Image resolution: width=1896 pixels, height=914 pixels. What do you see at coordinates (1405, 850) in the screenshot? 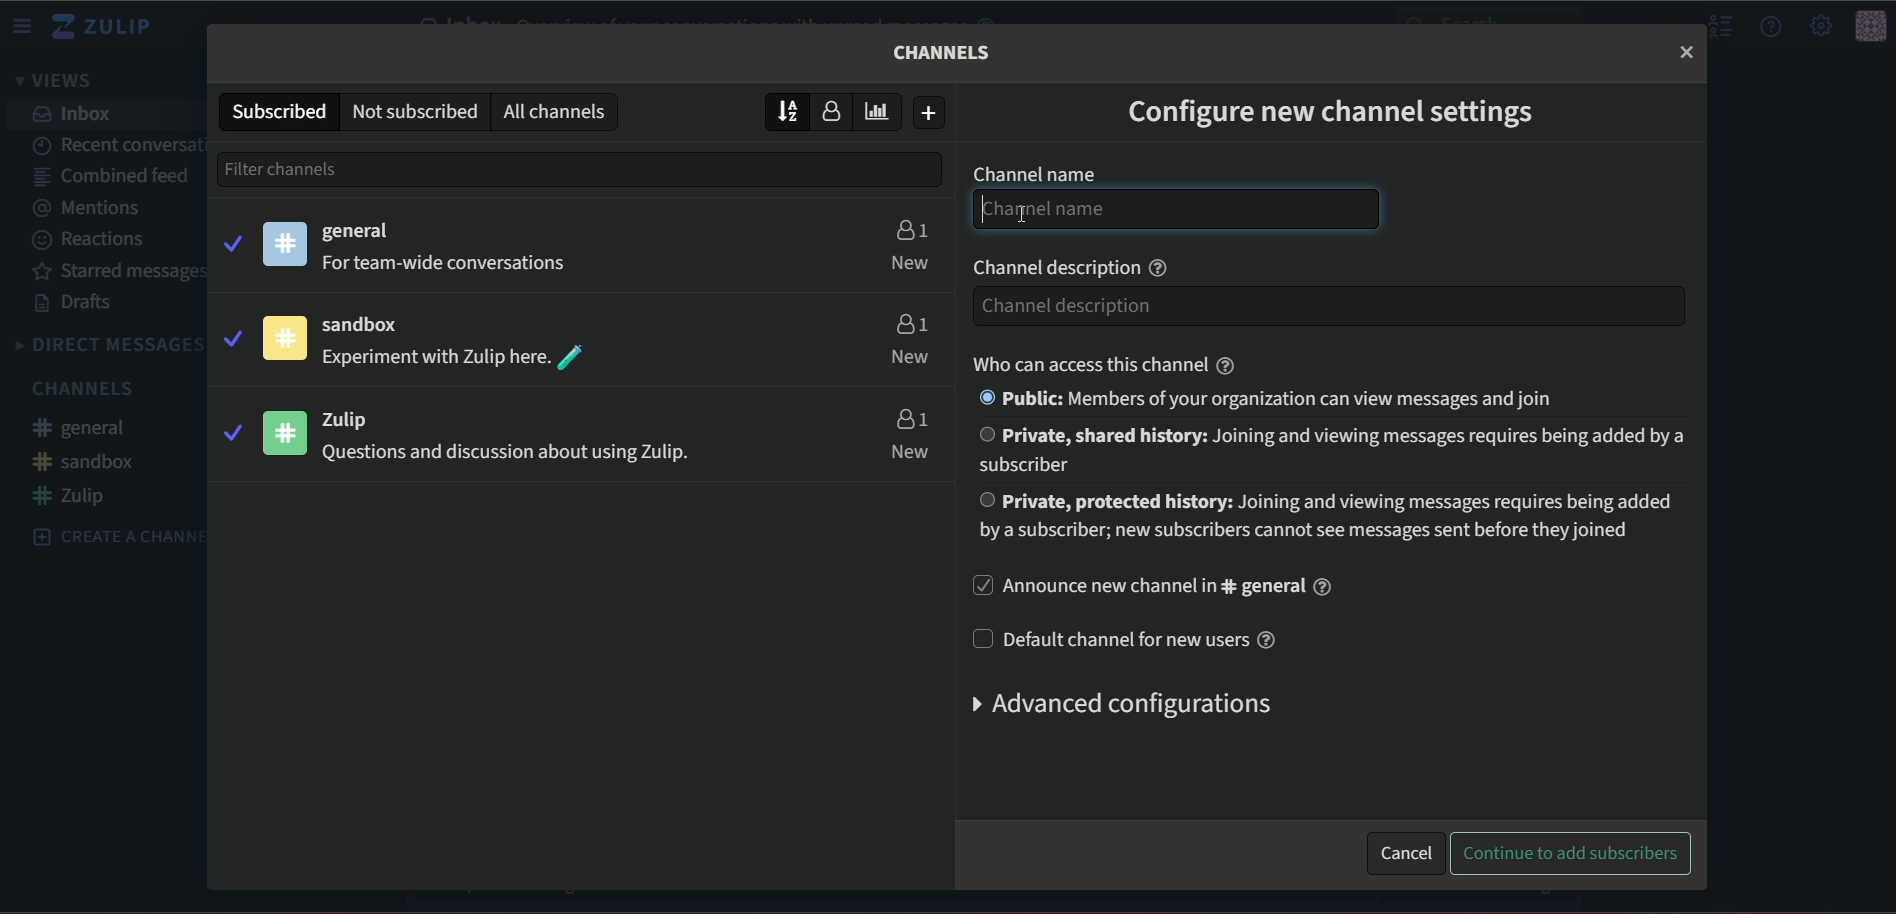
I see `cancel` at bounding box center [1405, 850].